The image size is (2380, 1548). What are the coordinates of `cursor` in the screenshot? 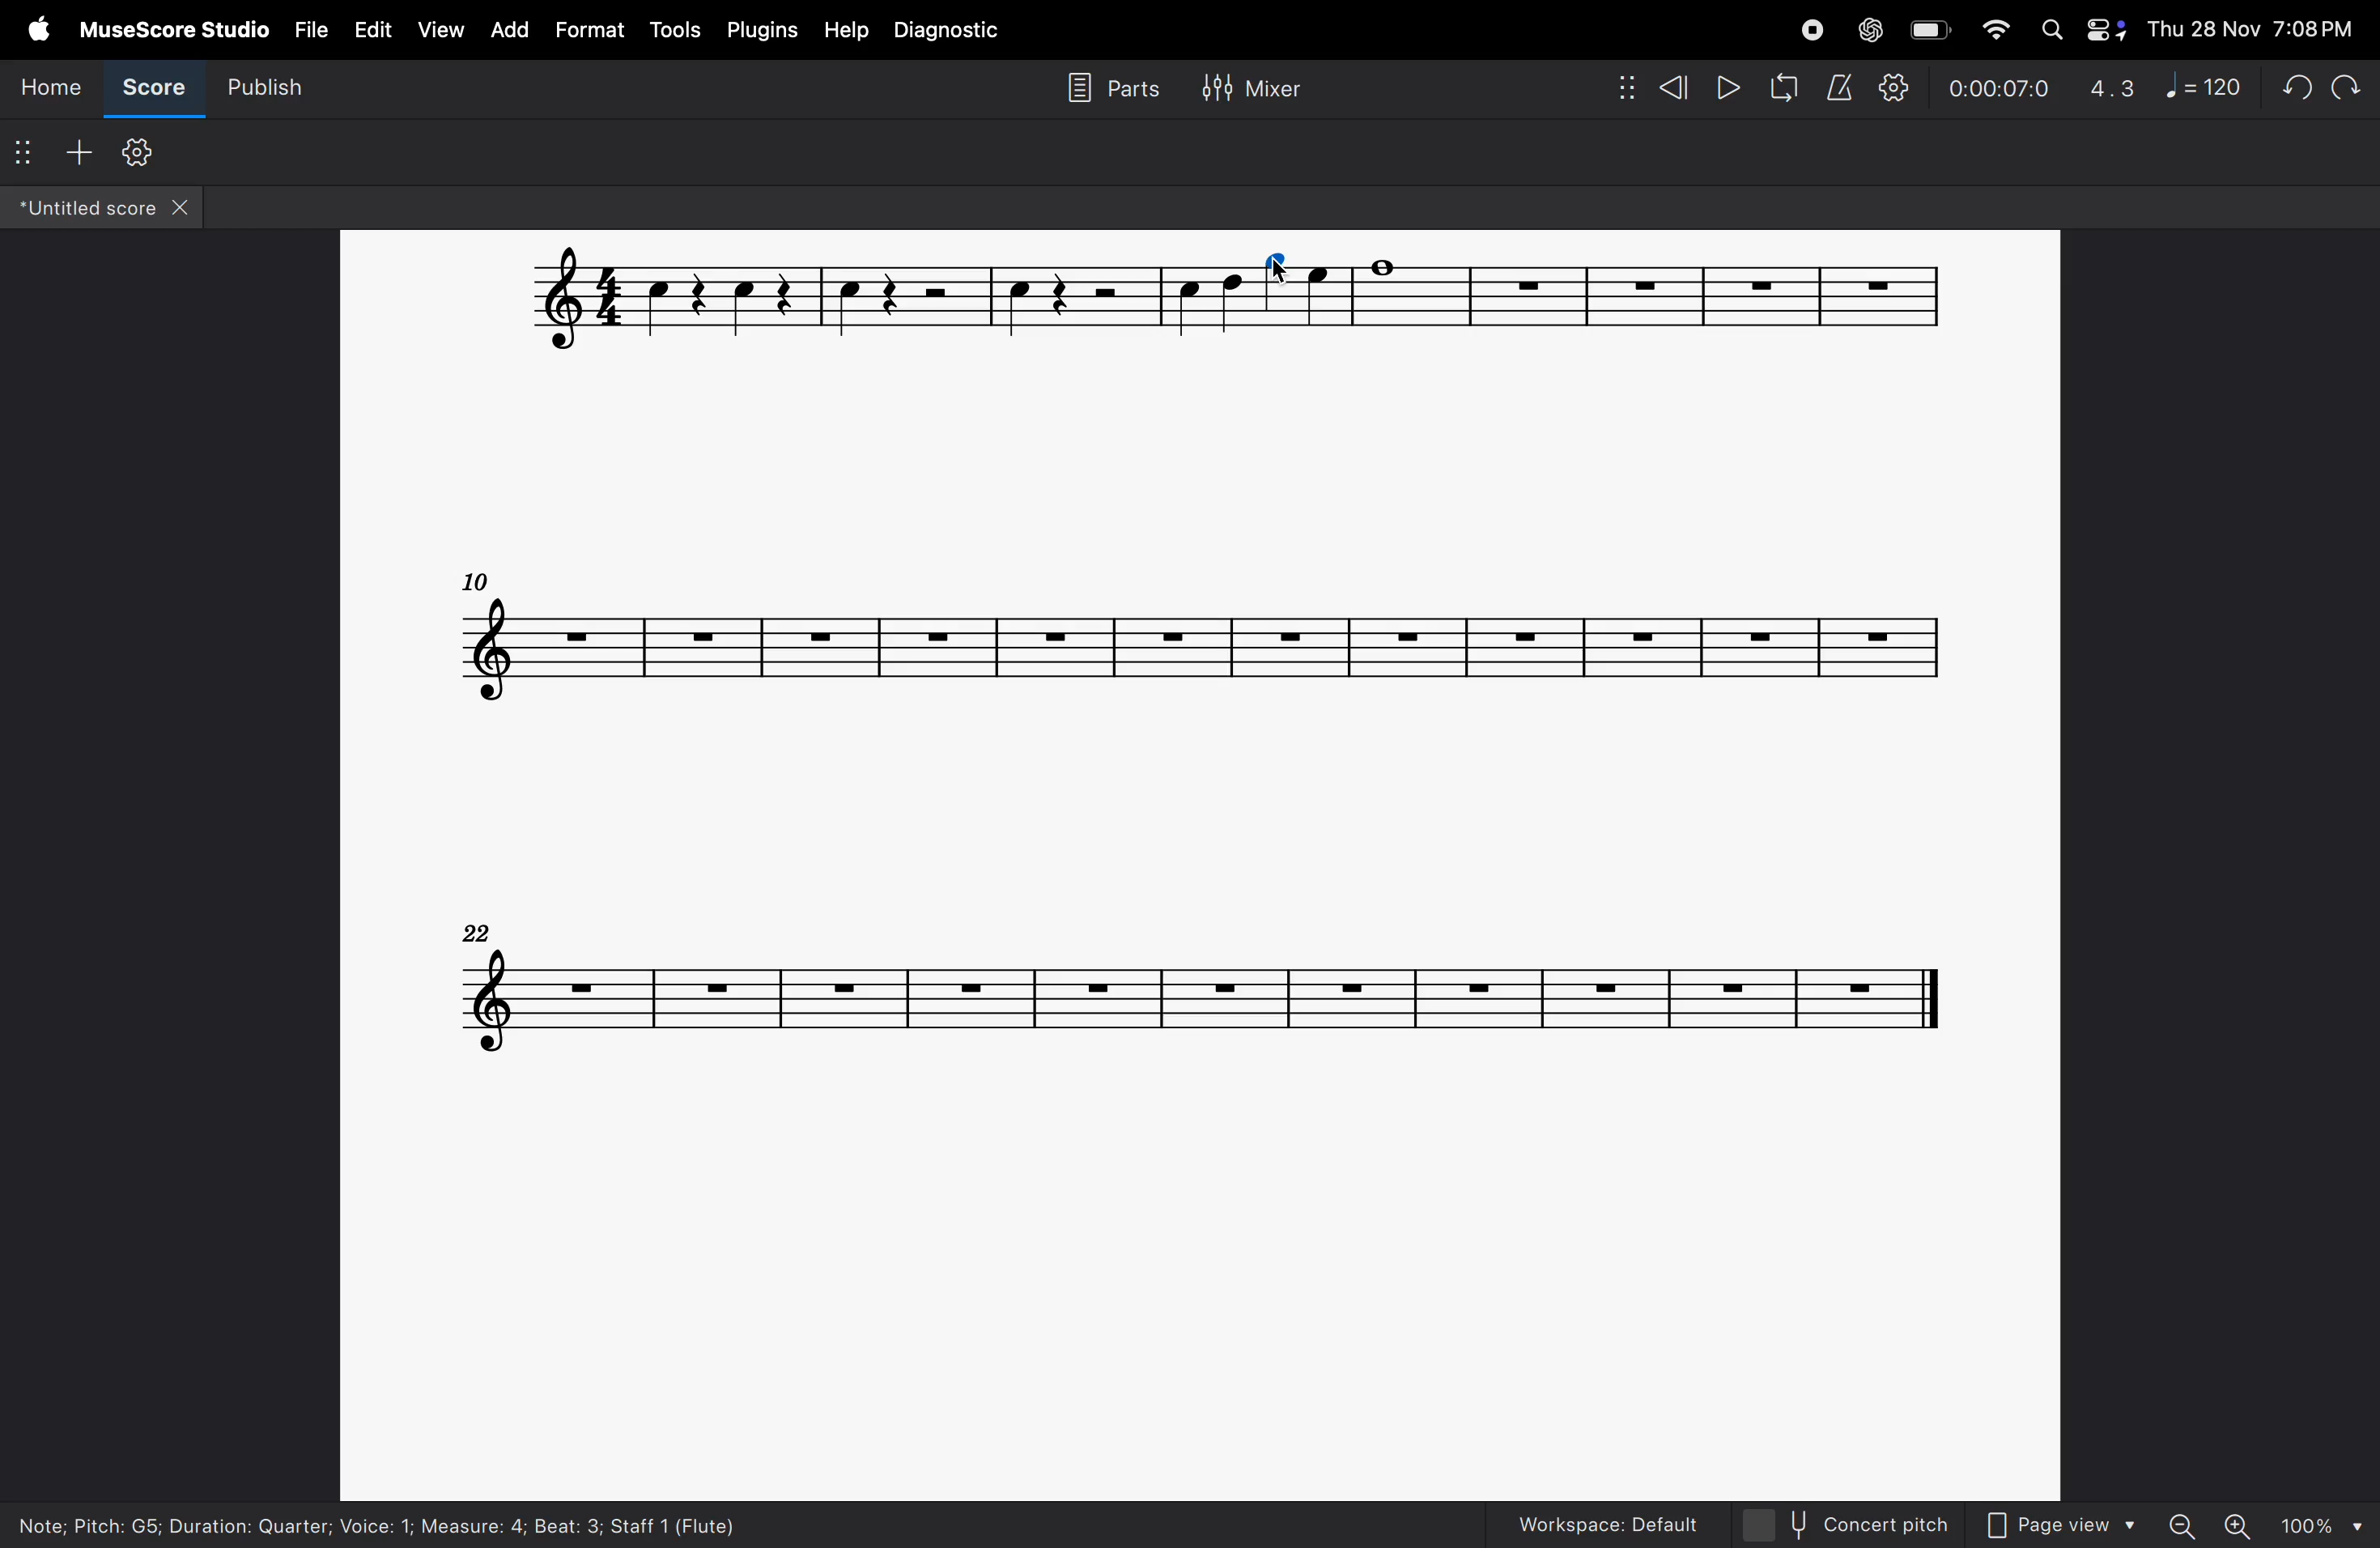 It's located at (1289, 273).